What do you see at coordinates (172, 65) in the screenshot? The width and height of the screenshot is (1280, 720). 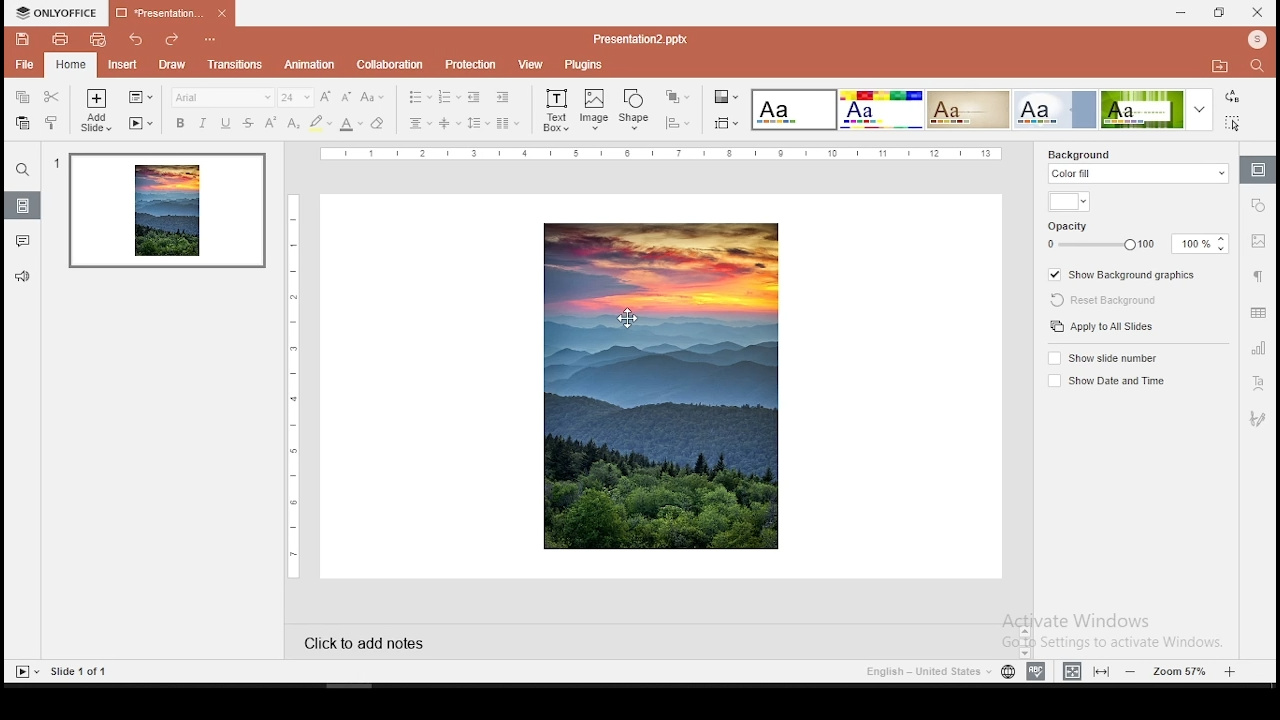 I see `draw` at bounding box center [172, 65].